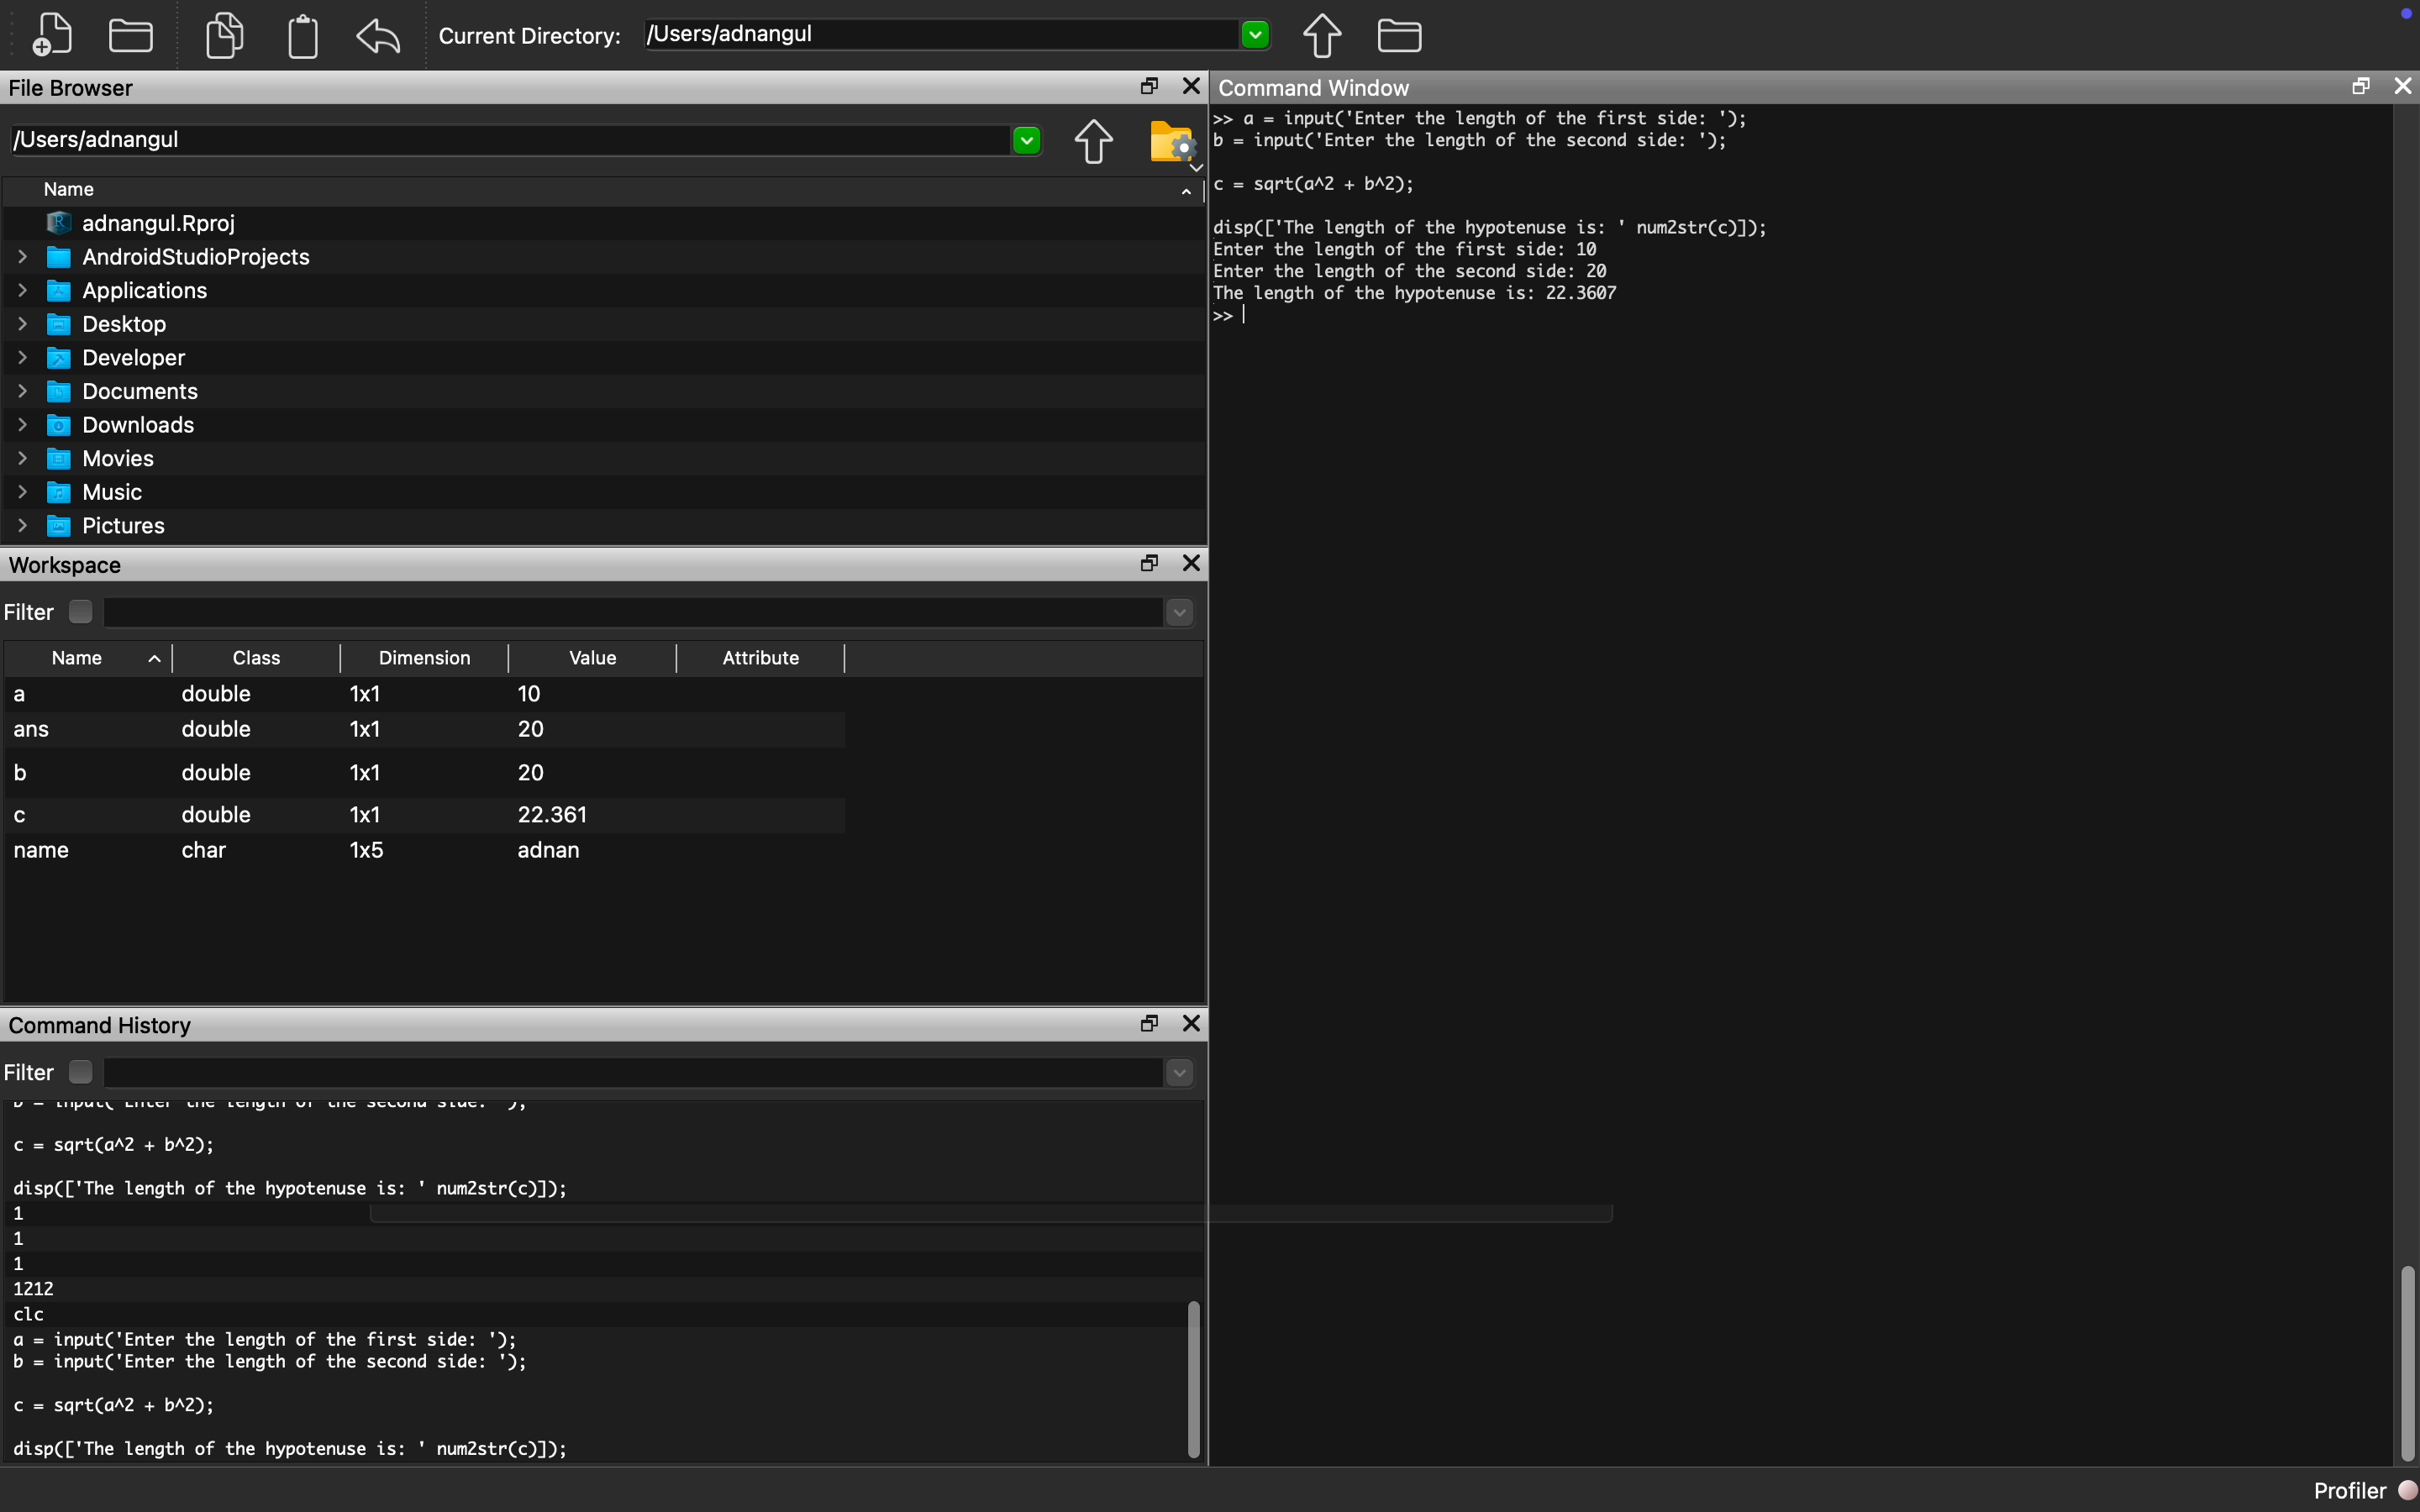 Image resolution: width=2420 pixels, height=1512 pixels. I want to click on open folder, so click(134, 33).